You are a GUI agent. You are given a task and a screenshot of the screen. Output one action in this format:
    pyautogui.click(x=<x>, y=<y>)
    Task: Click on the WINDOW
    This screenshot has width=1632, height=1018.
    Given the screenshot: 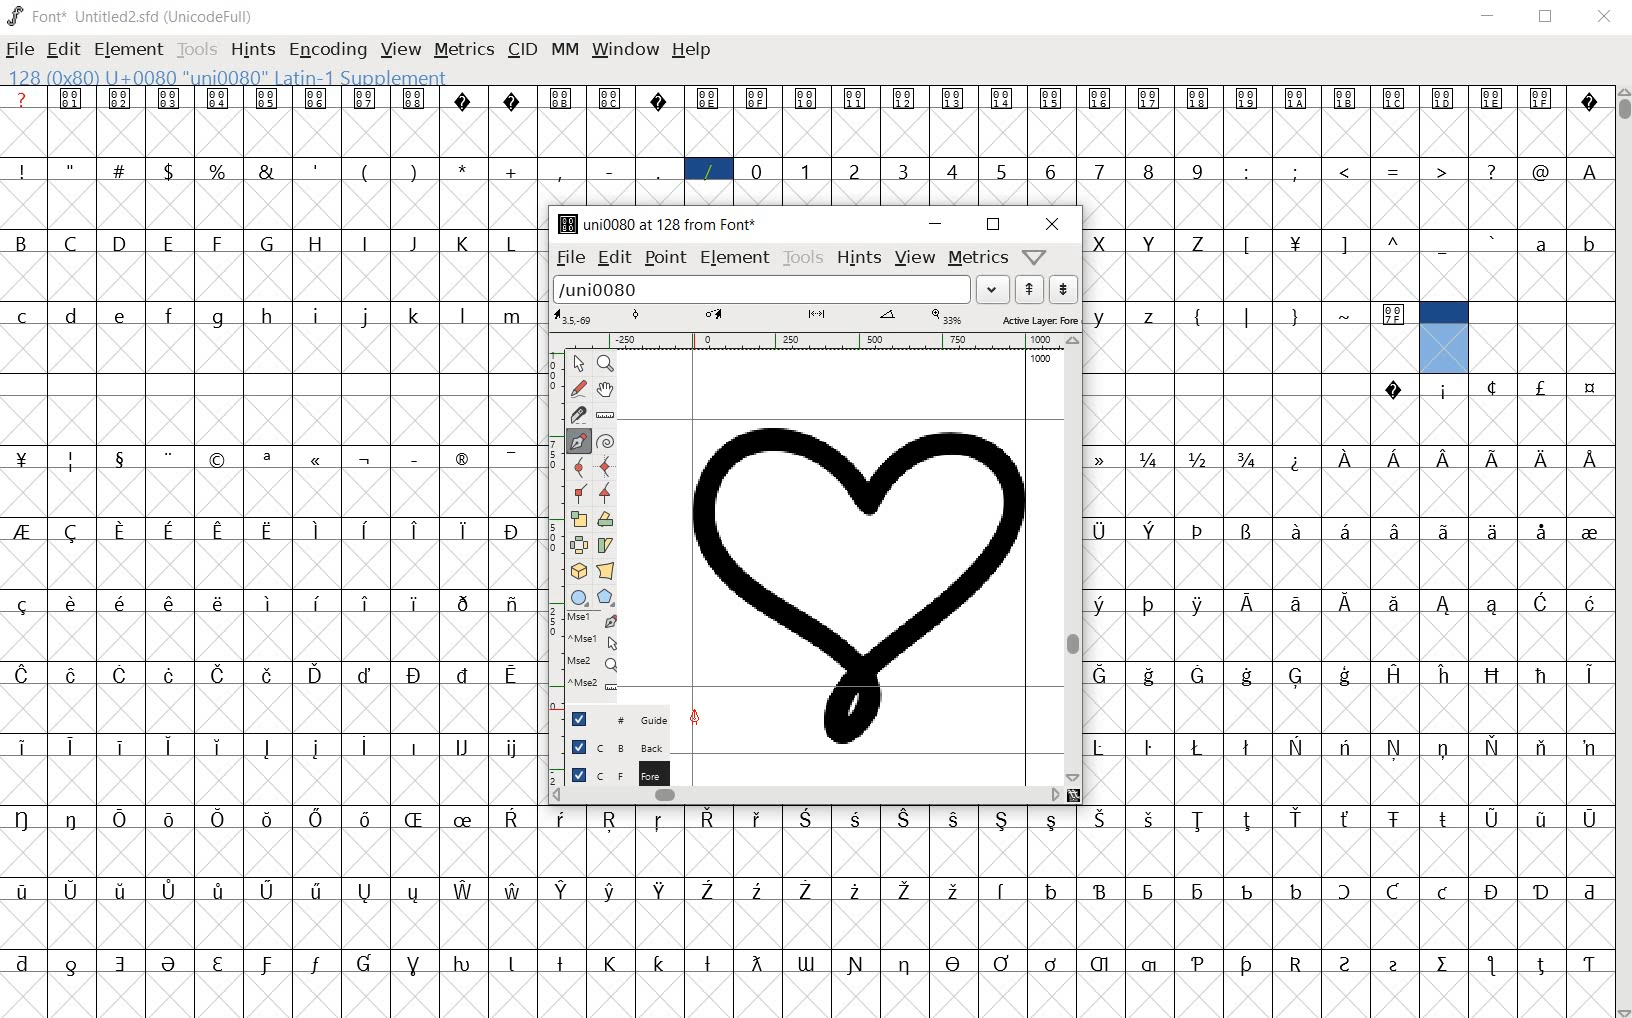 What is the action you would take?
    pyautogui.click(x=623, y=49)
    